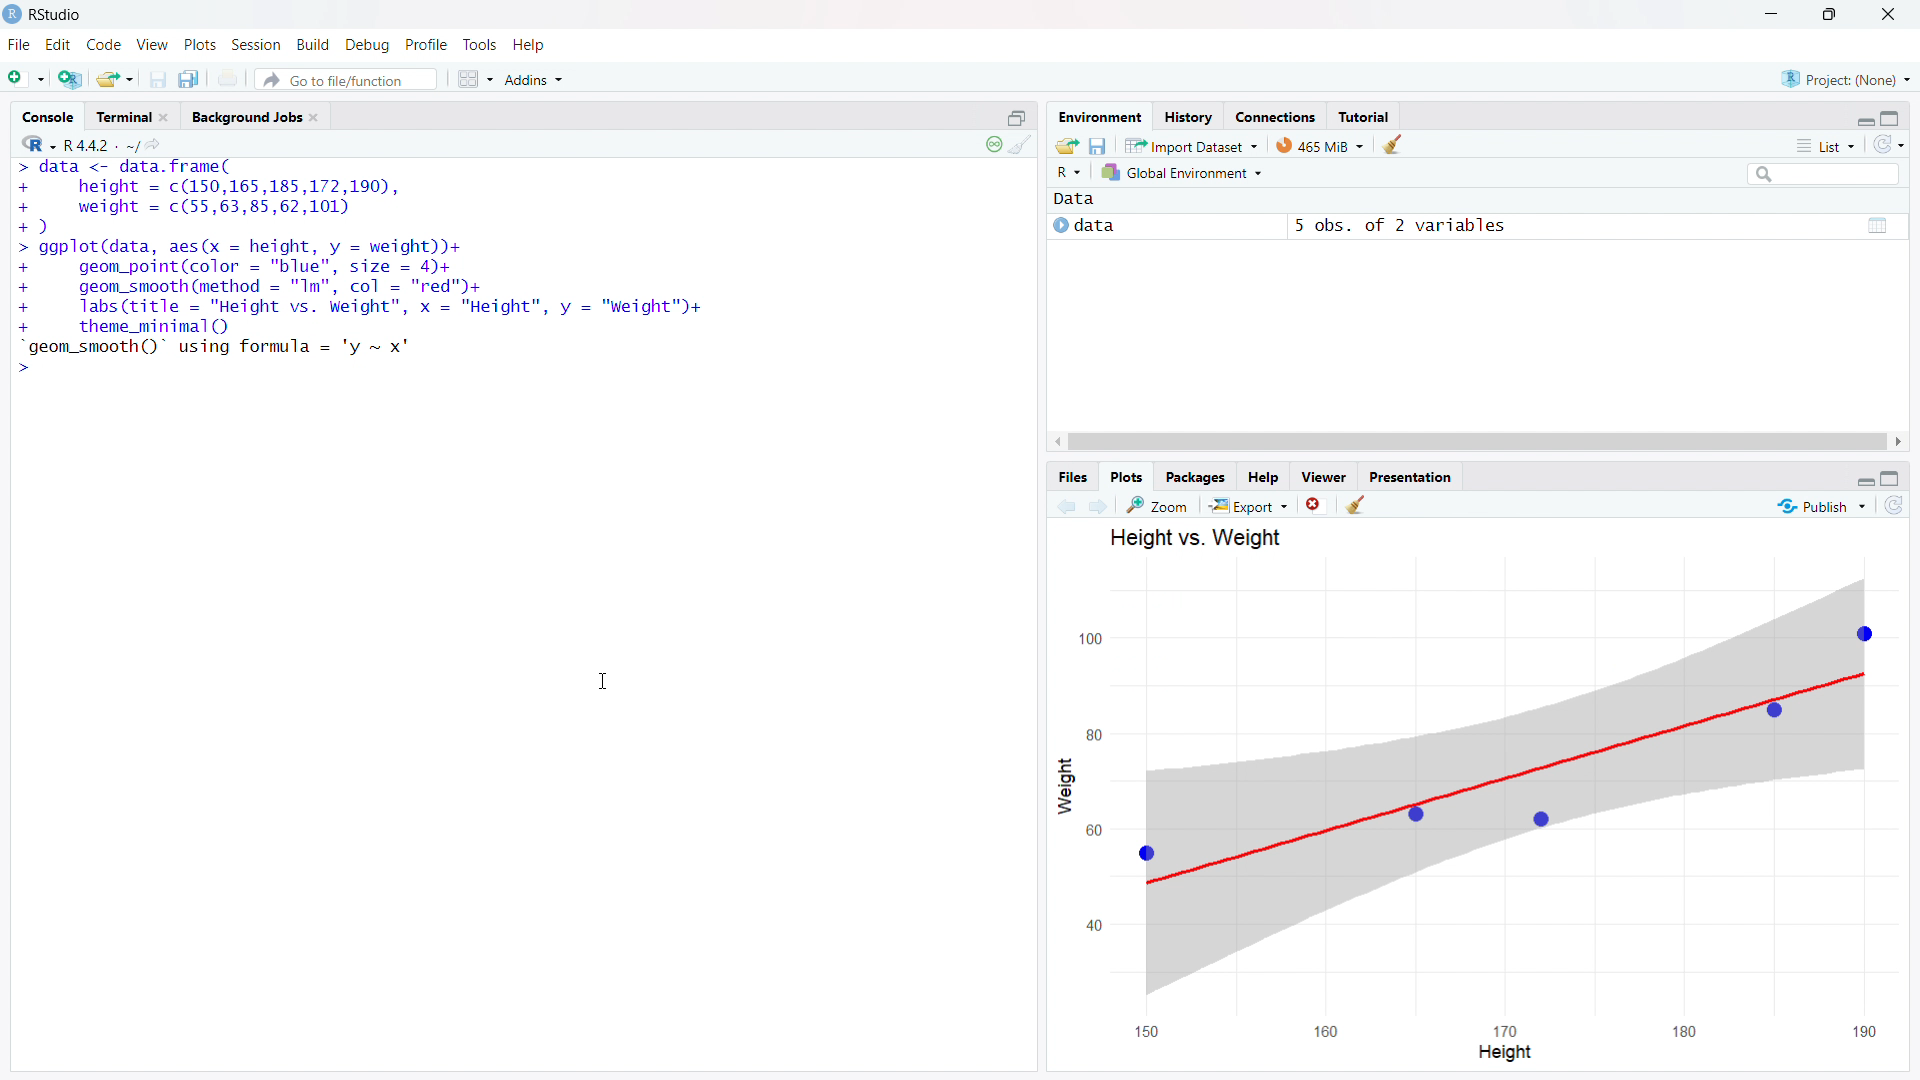  What do you see at coordinates (1894, 505) in the screenshot?
I see `refresh` at bounding box center [1894, 505].